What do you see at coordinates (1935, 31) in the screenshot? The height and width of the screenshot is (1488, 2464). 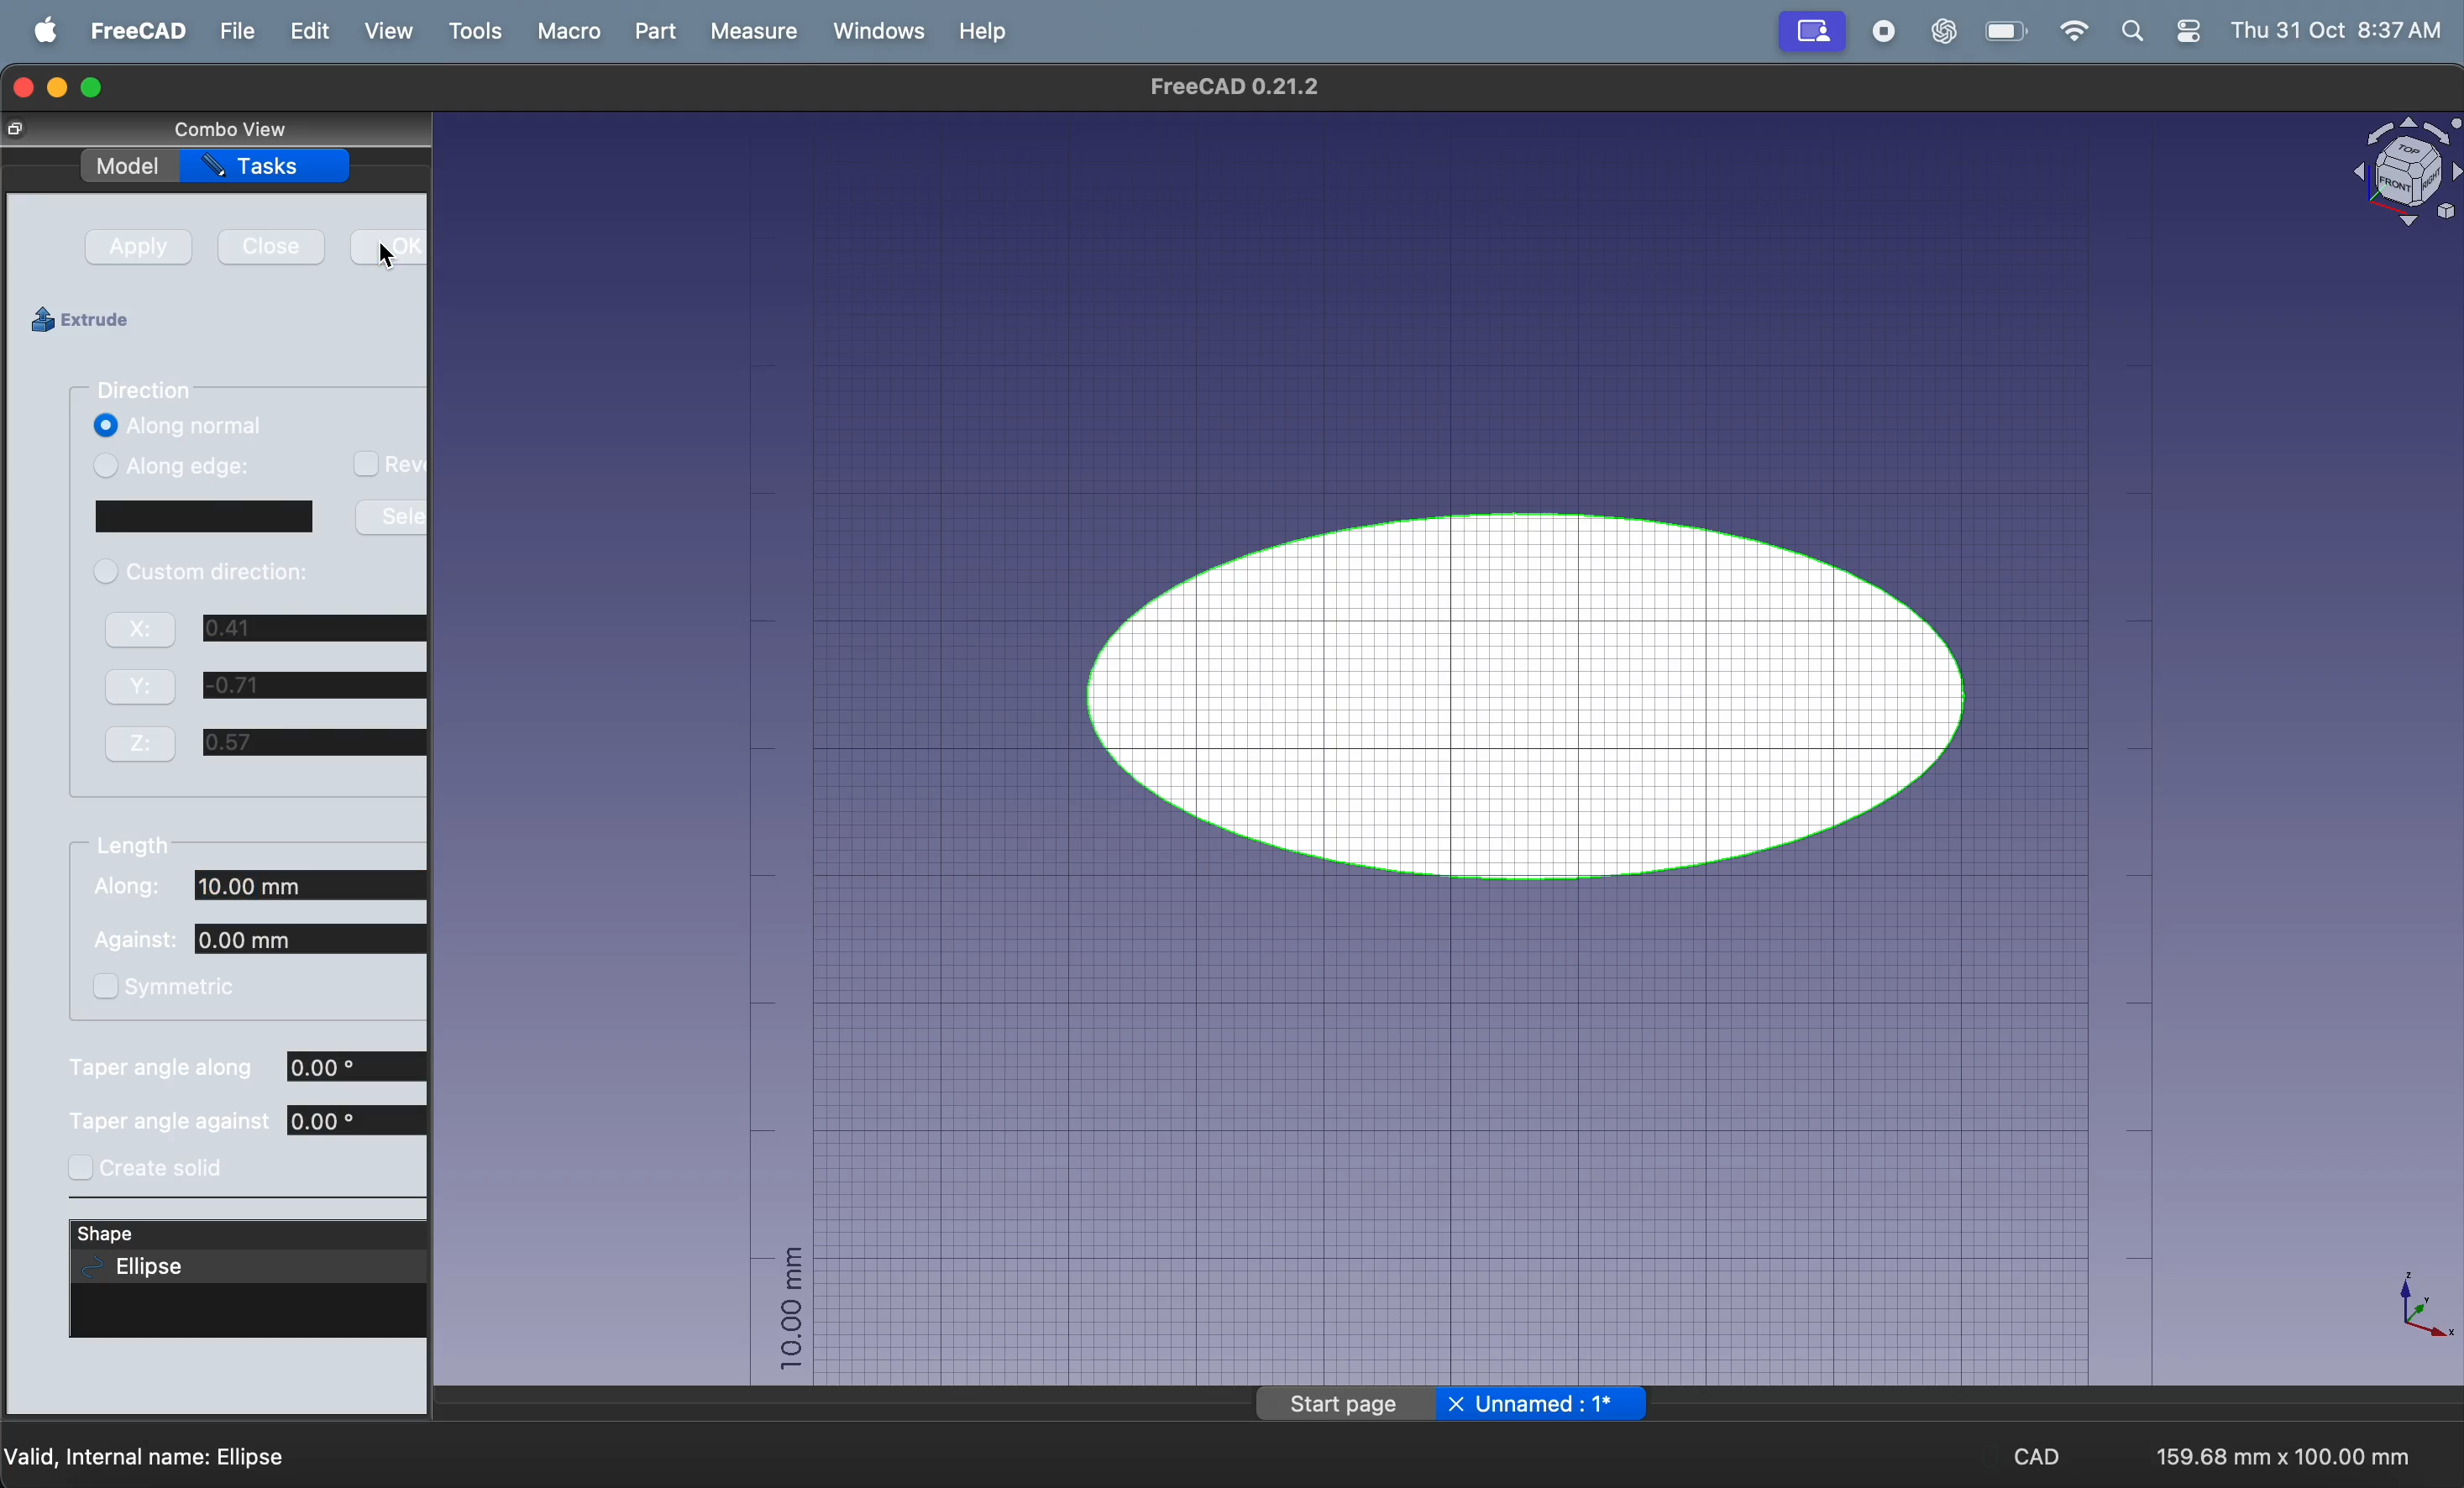 I see `chatgpt` at bounding box center [1935, 31].